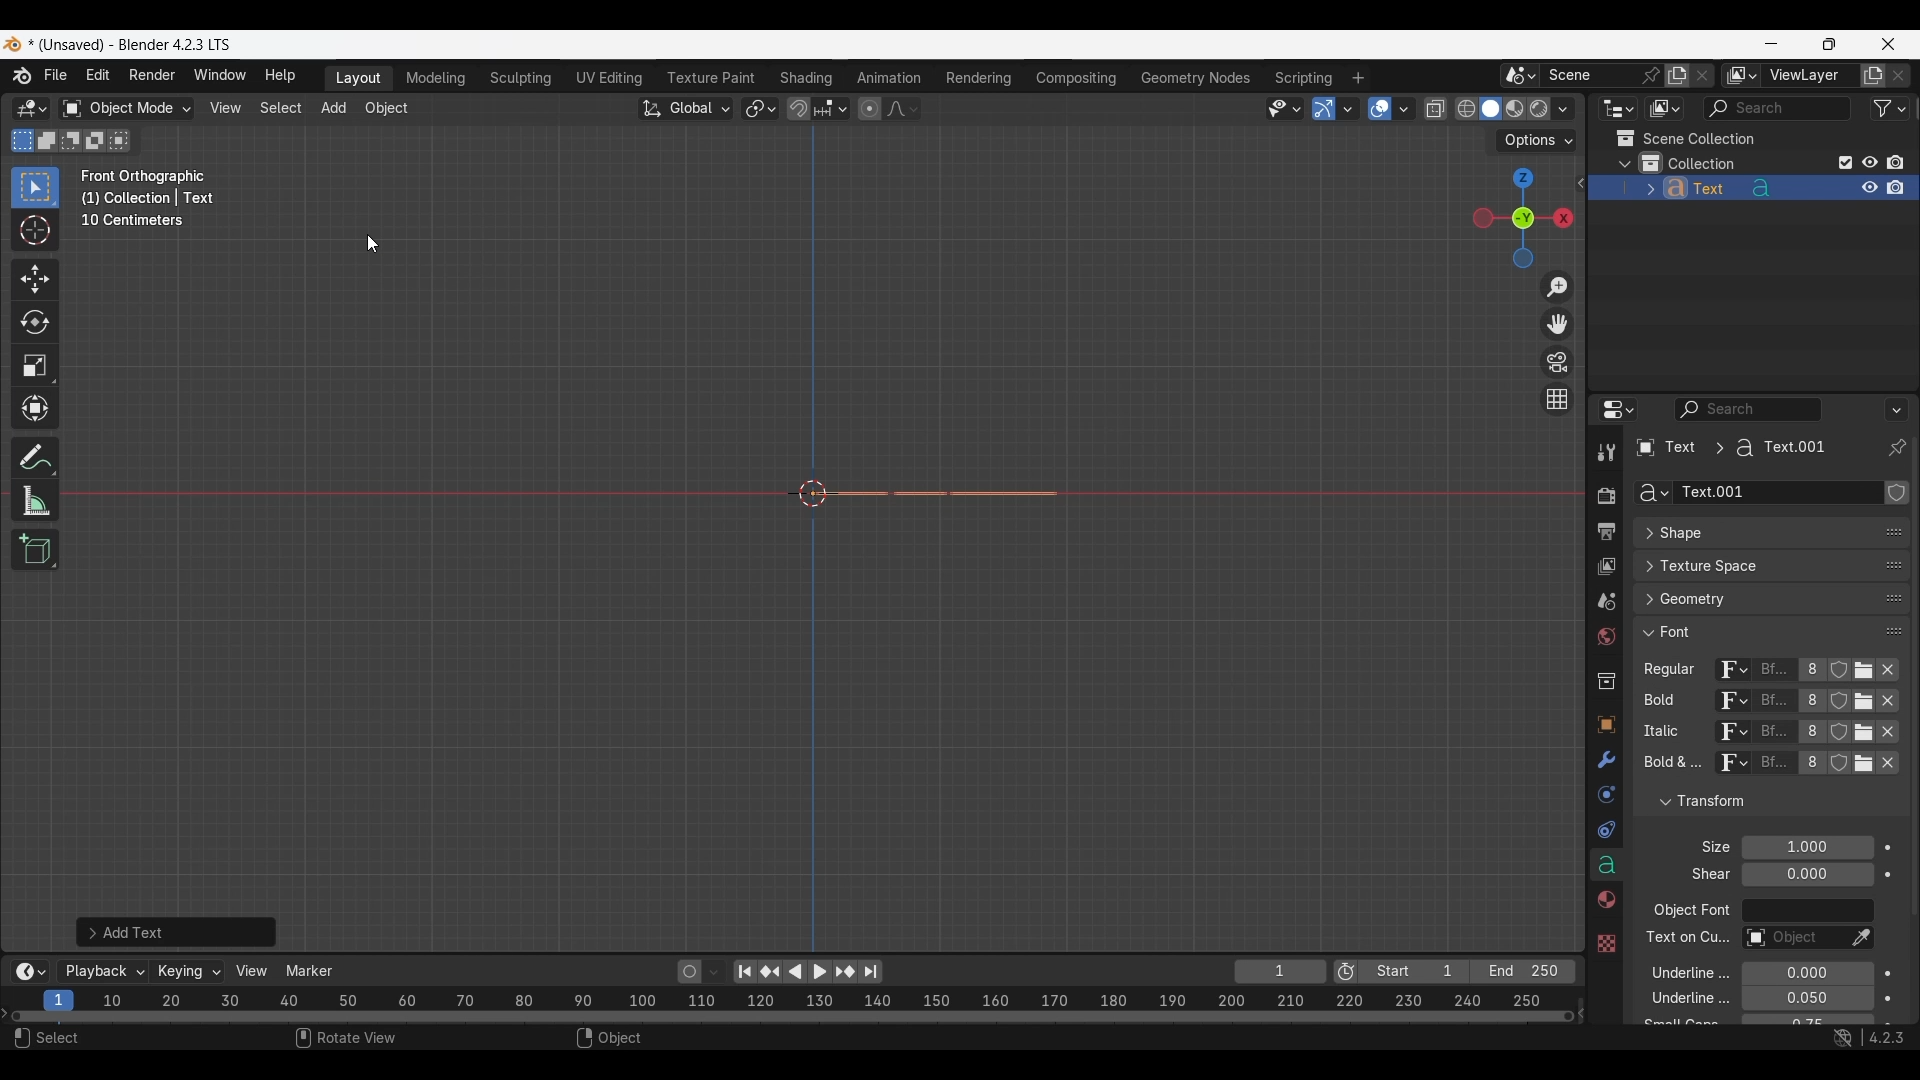  I want to click on Proportional editing objects, so click(869, 108).